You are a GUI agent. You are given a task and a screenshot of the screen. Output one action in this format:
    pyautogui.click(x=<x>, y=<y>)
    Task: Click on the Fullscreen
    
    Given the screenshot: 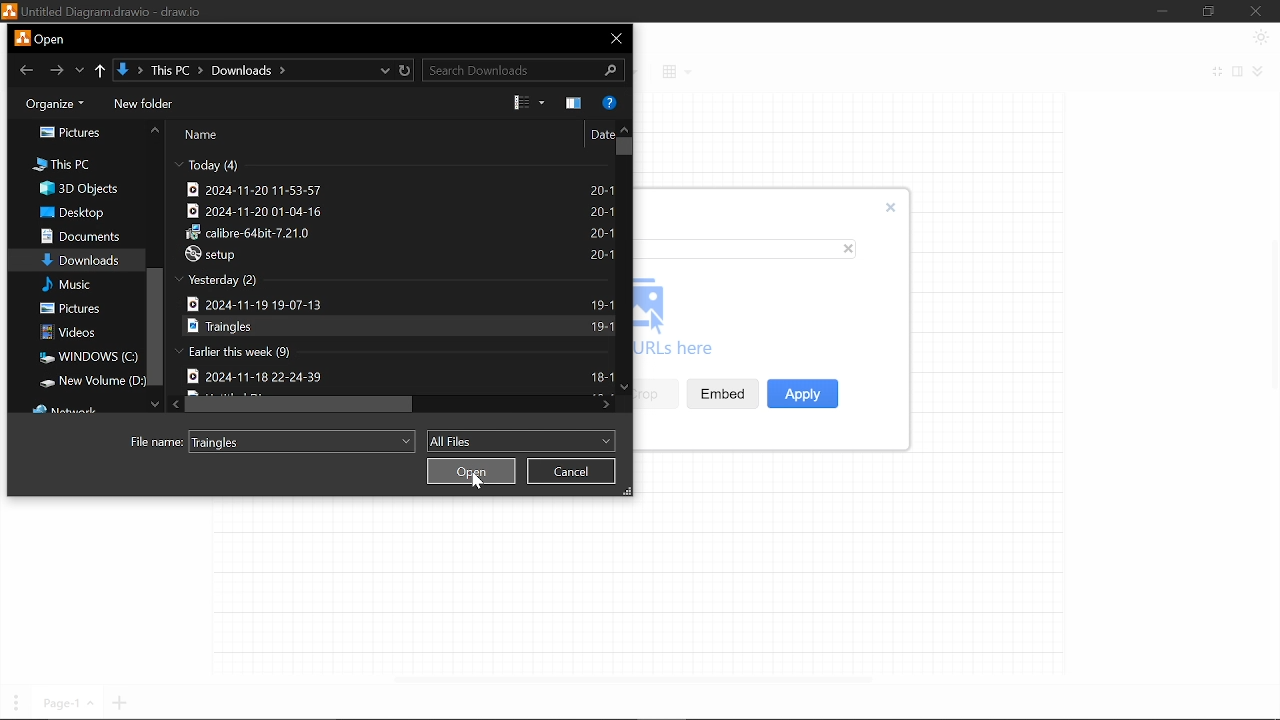 What is the action you would take?
    pyautogui.click(x=1218, y=73)
    